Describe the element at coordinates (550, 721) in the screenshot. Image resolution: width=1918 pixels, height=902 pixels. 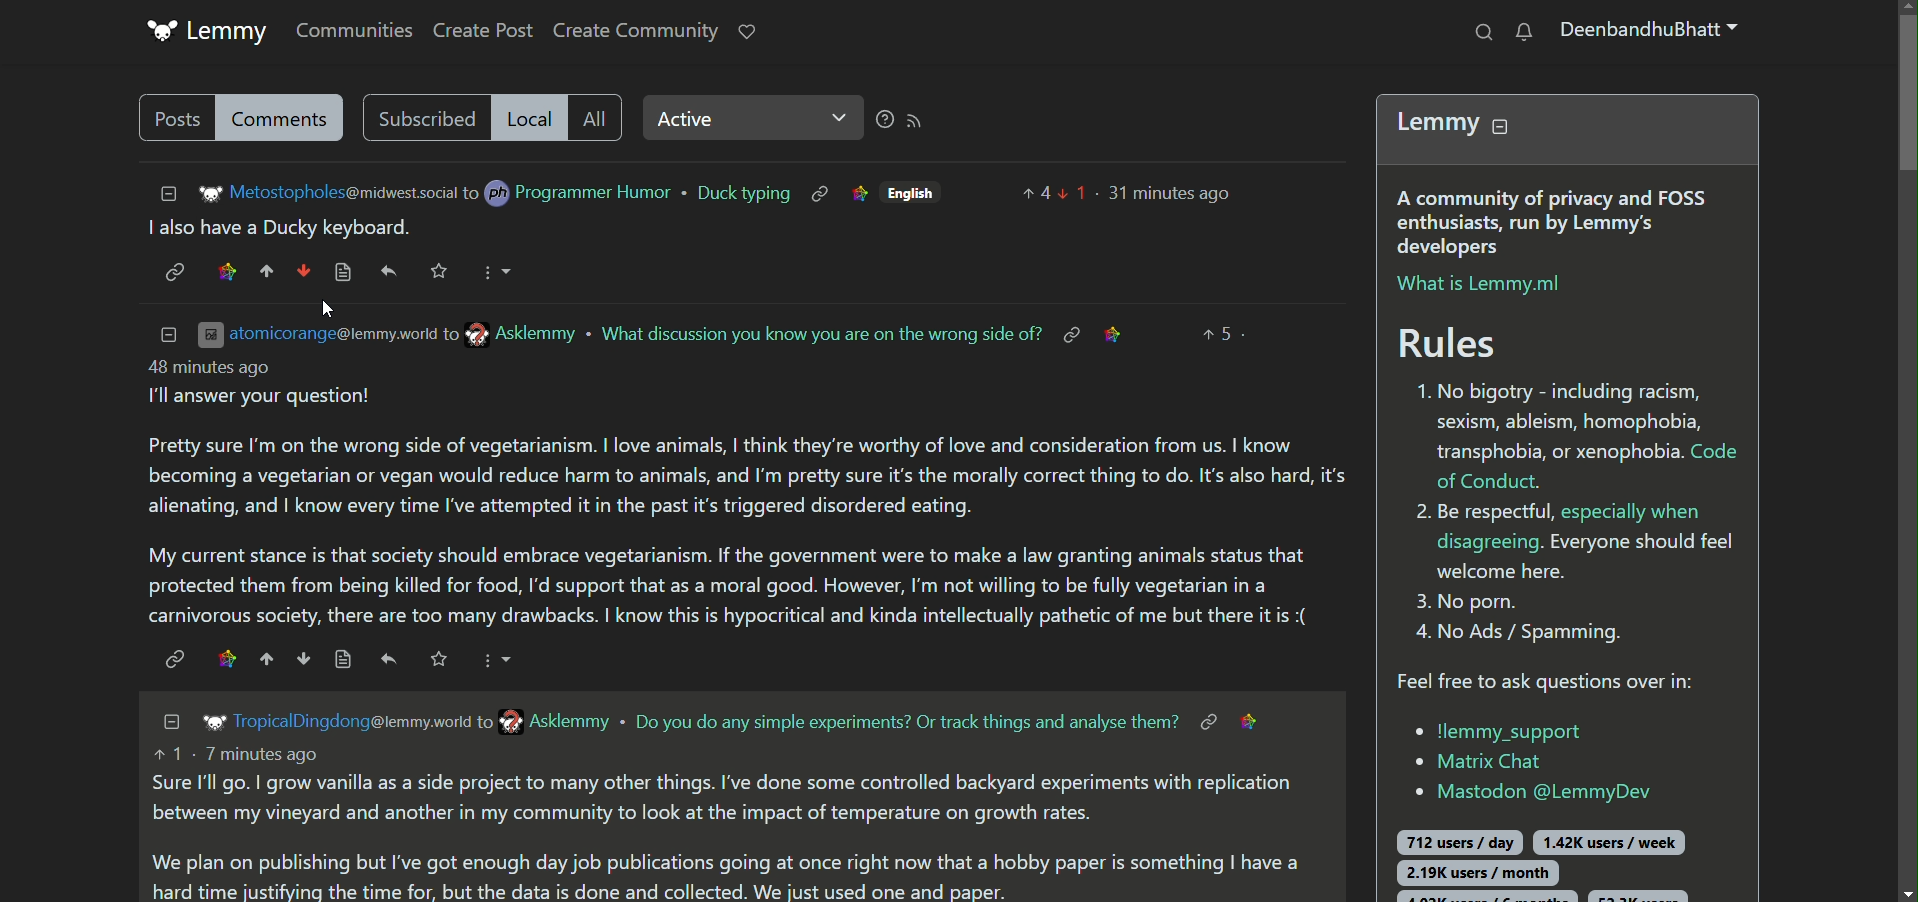
I see `email` at that location.